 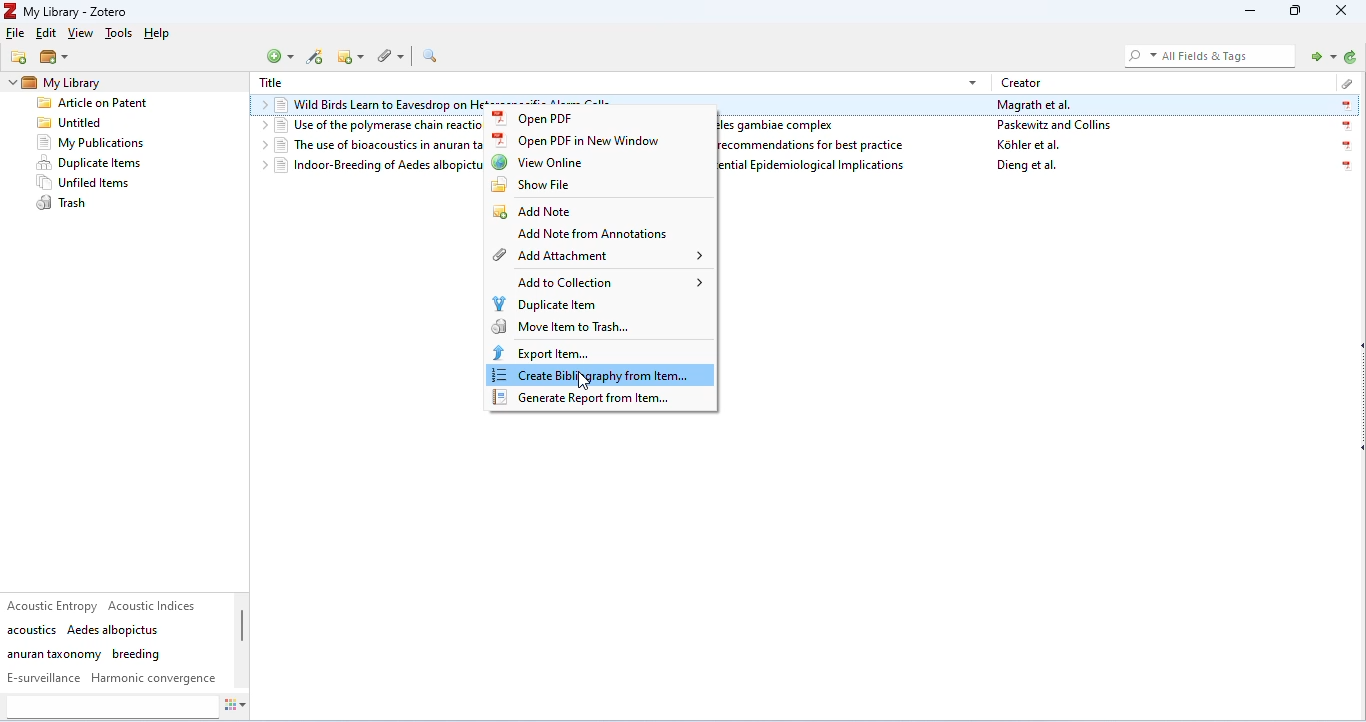 What do you see at coordinates (433, 56) in the screenshot?
I see `advanced search` at bounding box center [433, 56].